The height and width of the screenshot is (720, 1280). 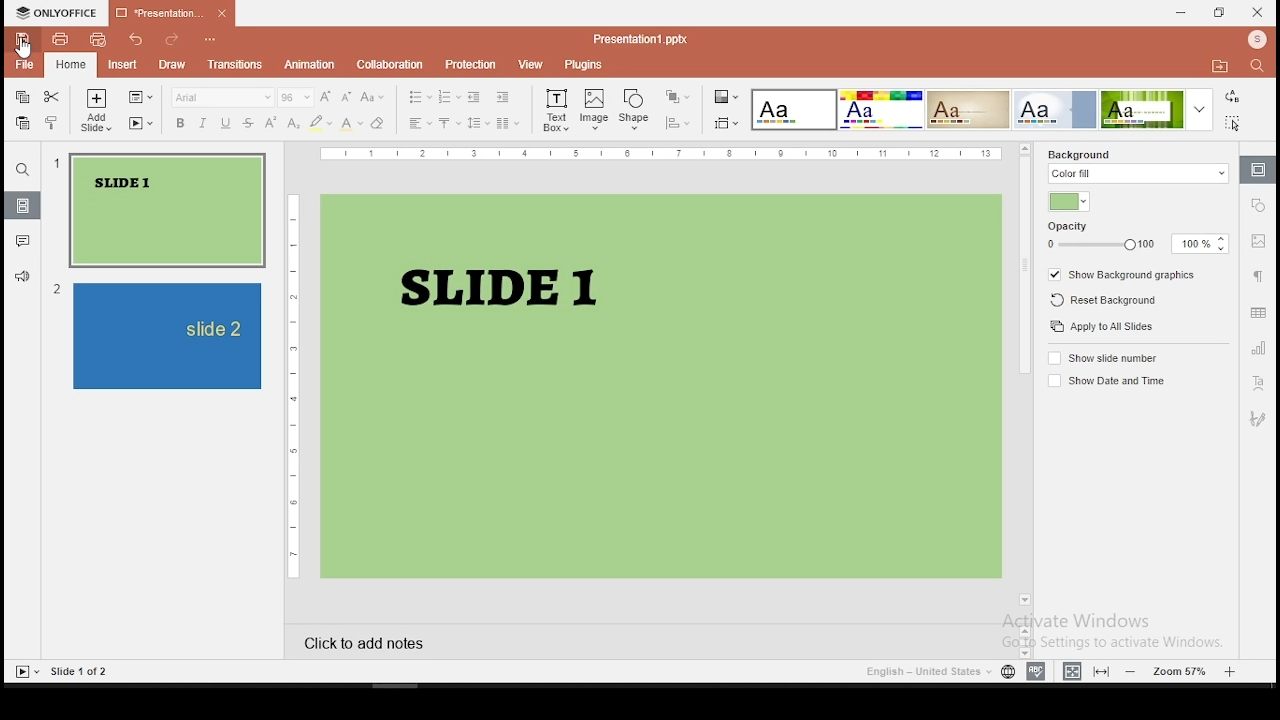 I want to click on view, so click(x=530, y=64).